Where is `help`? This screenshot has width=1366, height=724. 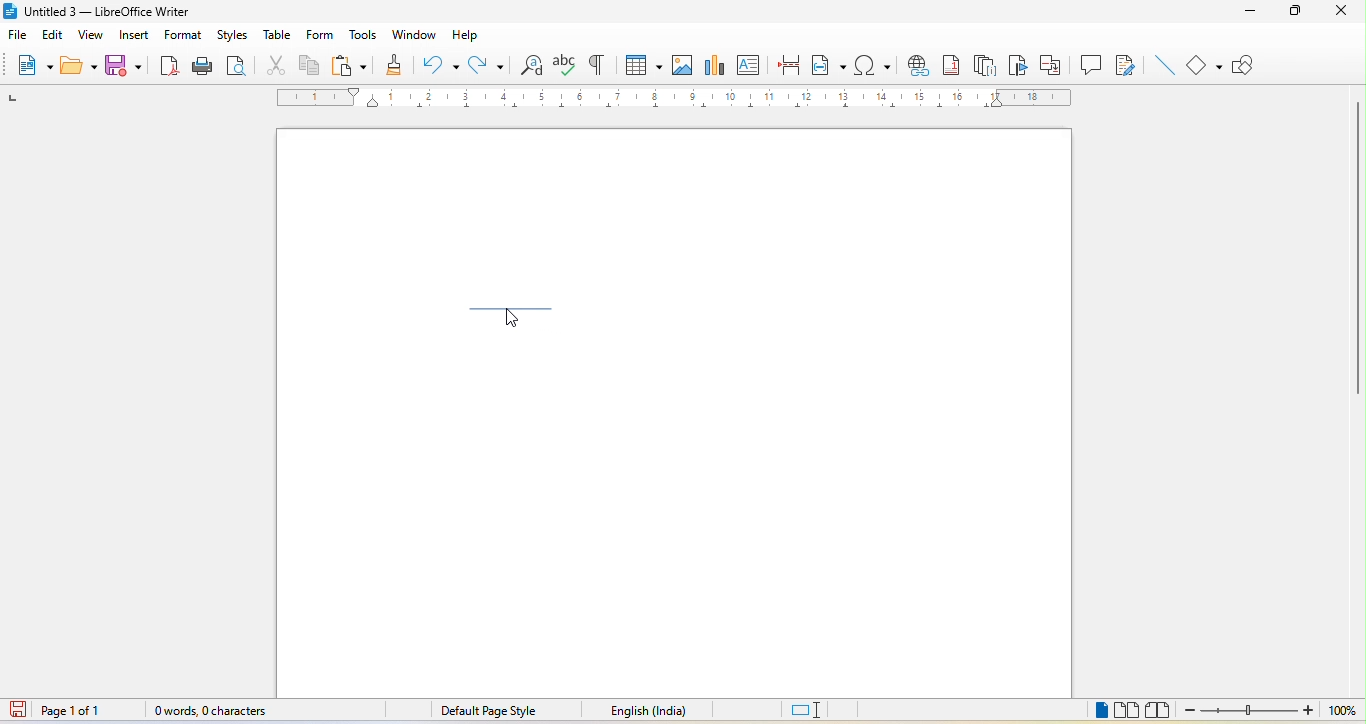
help is located at coordinates (470, 35).